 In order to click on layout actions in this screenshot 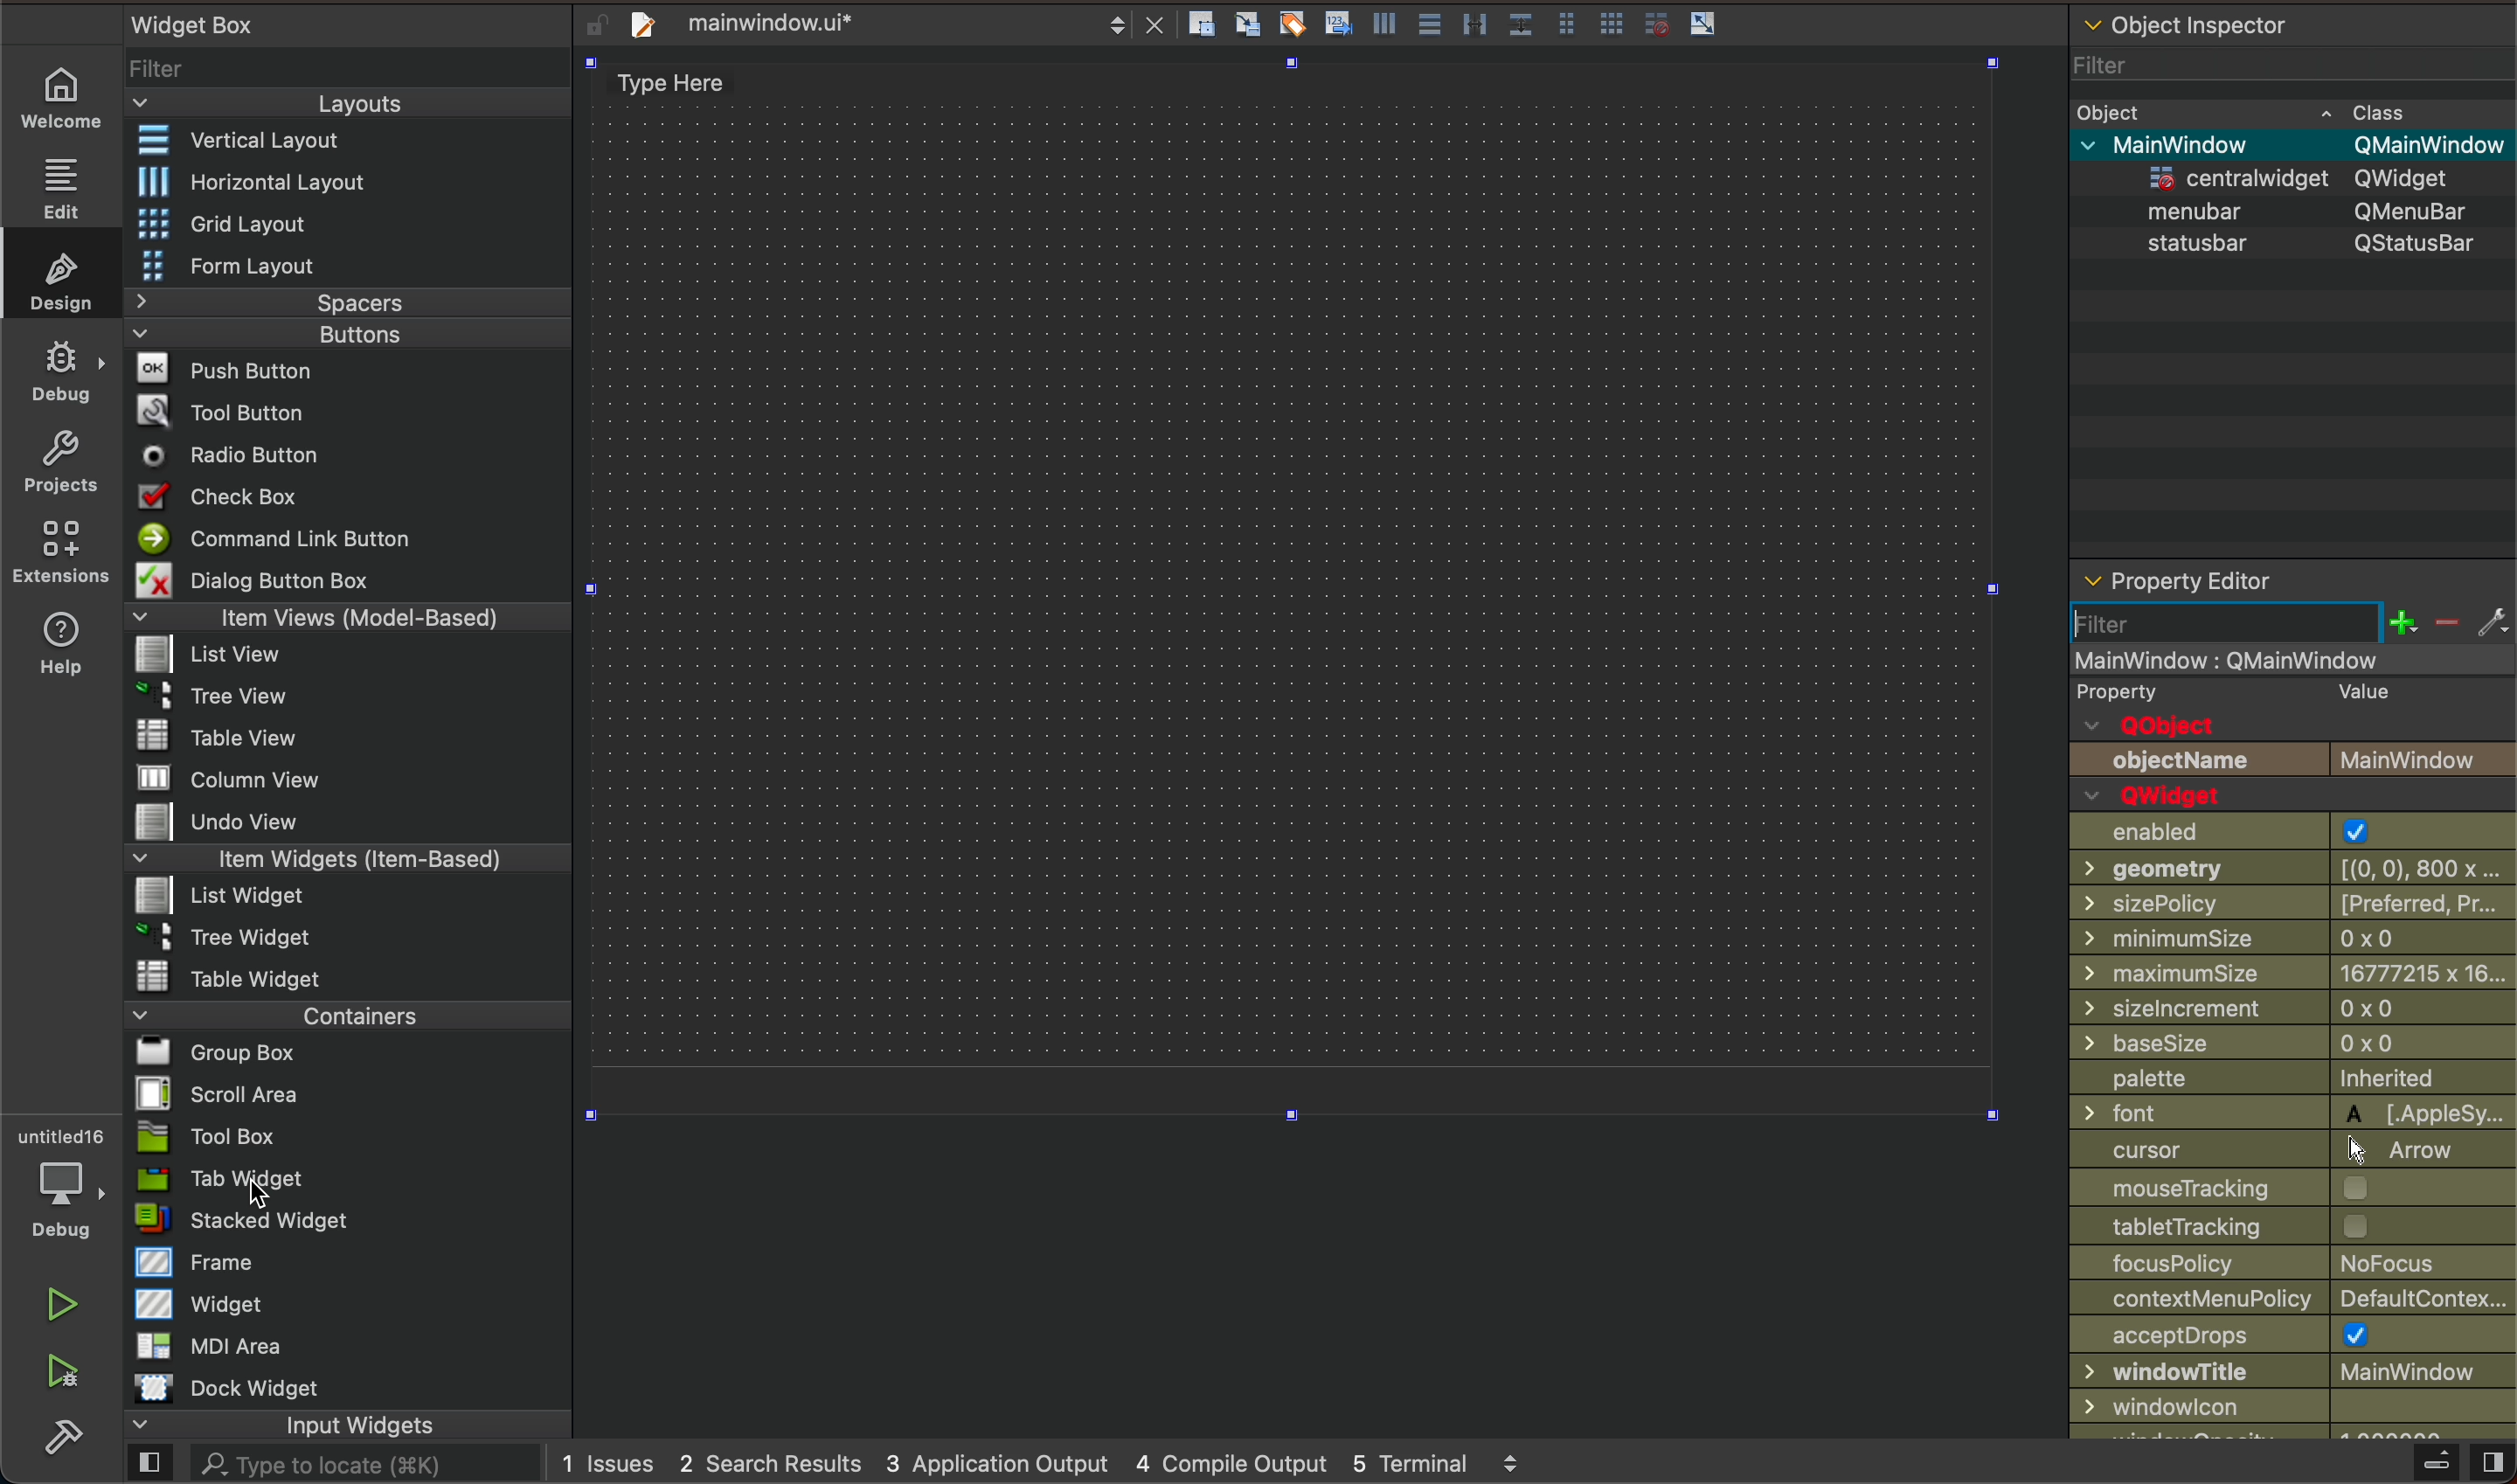, I will do `click(1541, 22)`.